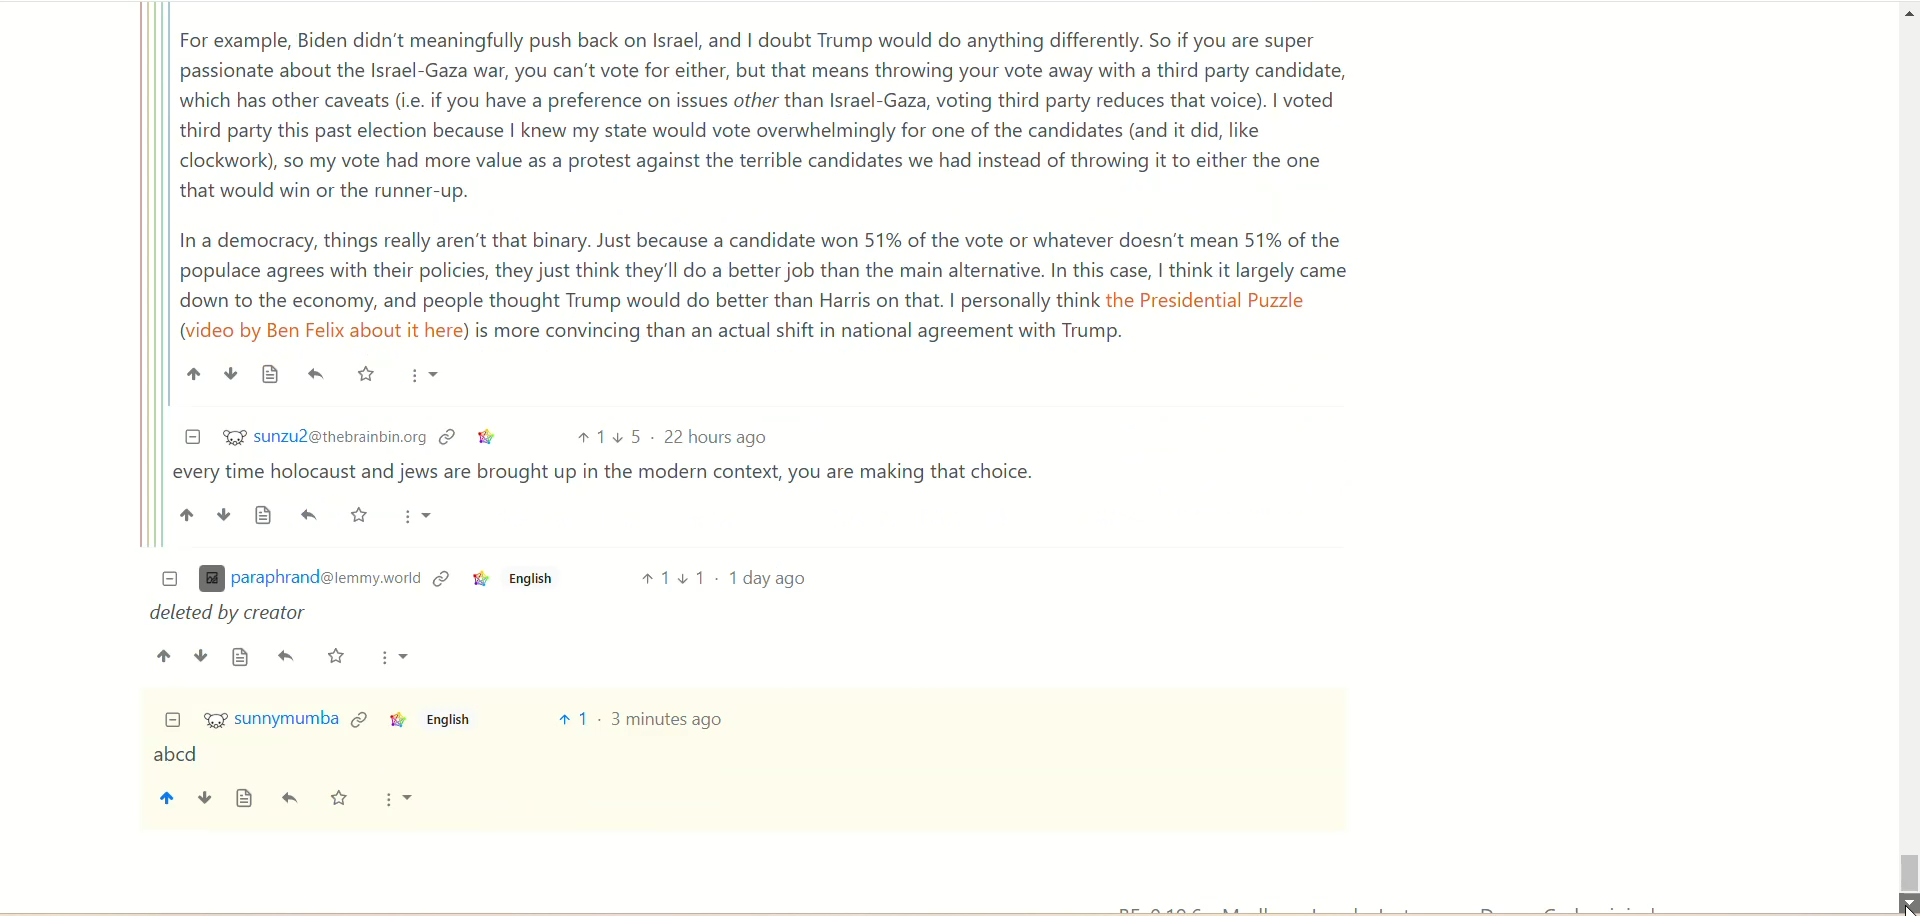 This screenshot has height=916, width=1920. What do you see at coordinates (168, 719) in the screenshot?
I see `Collapse` at bounding box center [168, 719].